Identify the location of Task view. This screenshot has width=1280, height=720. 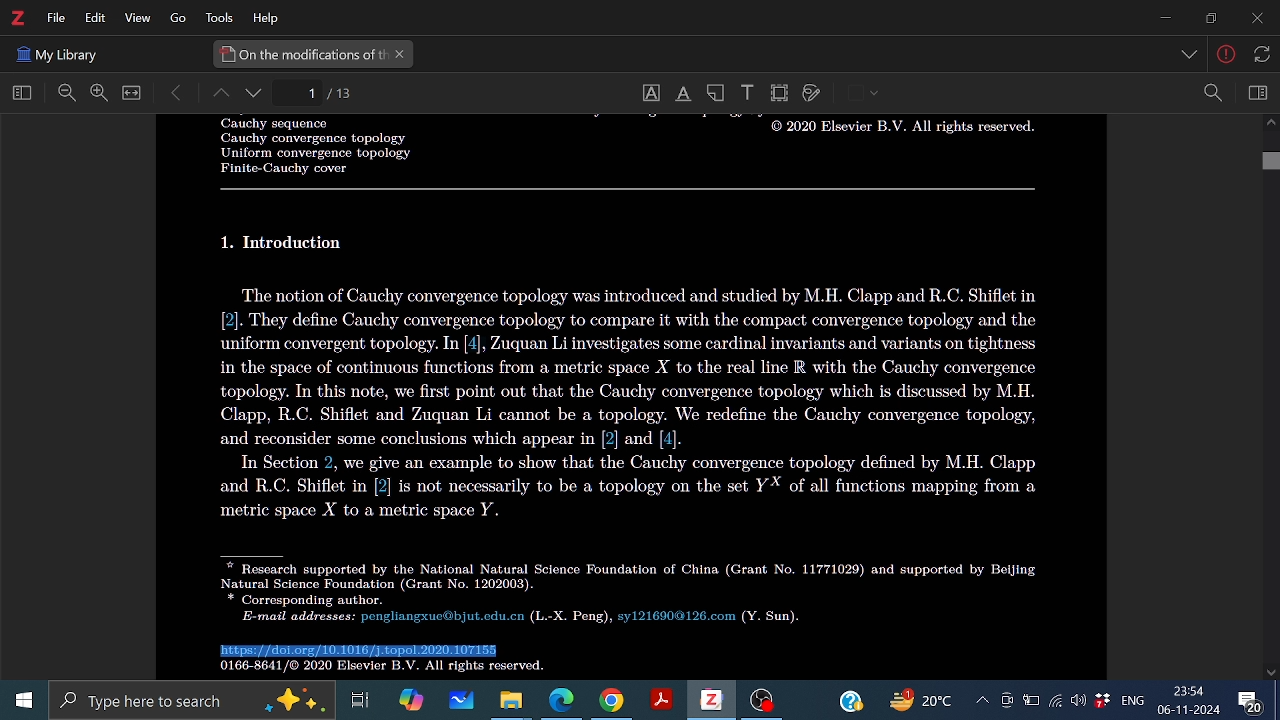
(361, 700).